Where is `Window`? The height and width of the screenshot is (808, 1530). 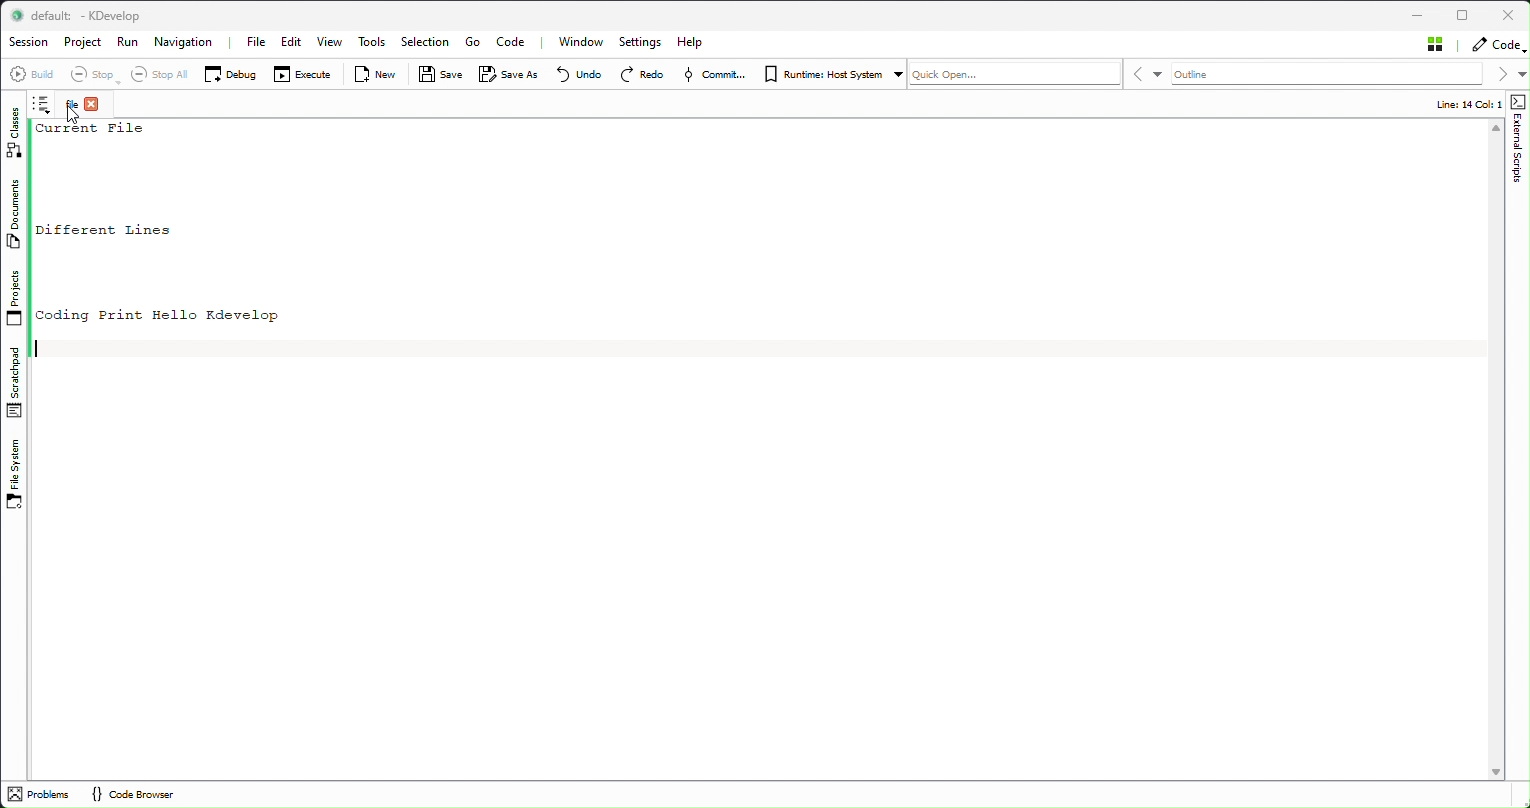
Window is located at coordinates (577, 42).